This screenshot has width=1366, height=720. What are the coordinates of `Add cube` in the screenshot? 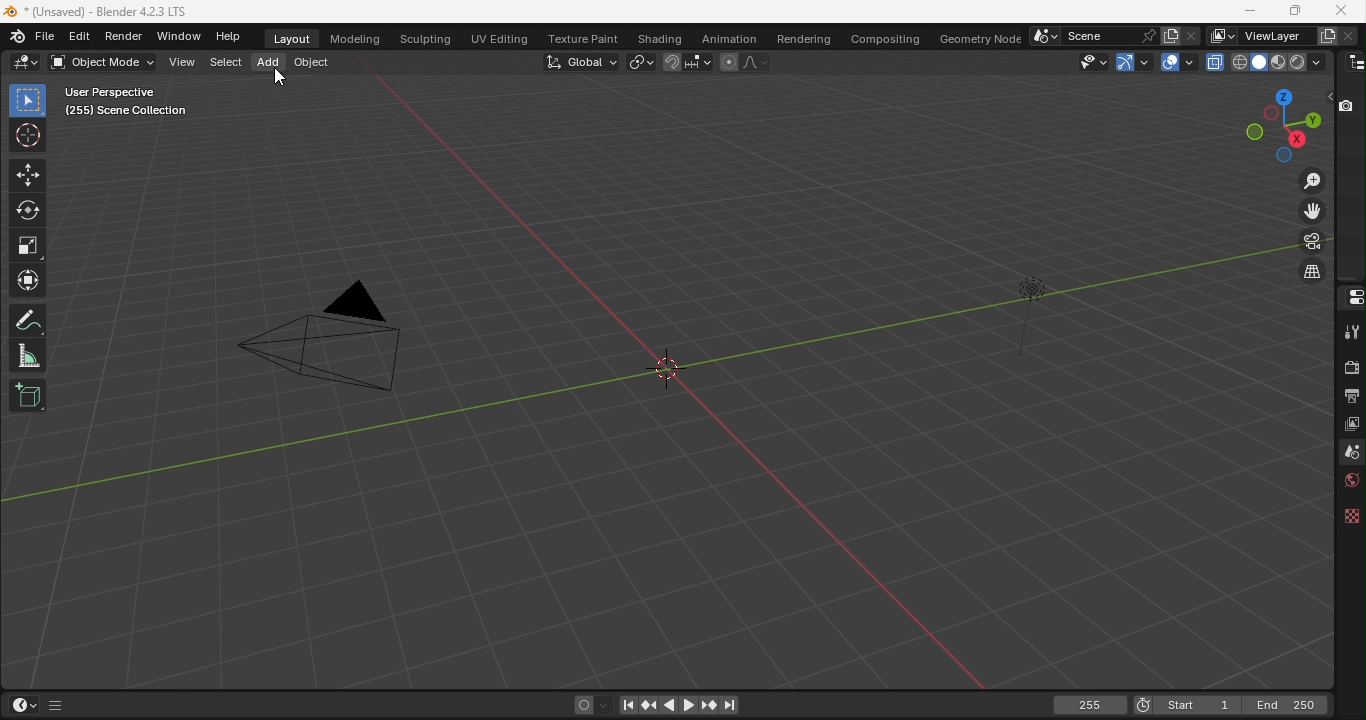 It's located at (27, 397).